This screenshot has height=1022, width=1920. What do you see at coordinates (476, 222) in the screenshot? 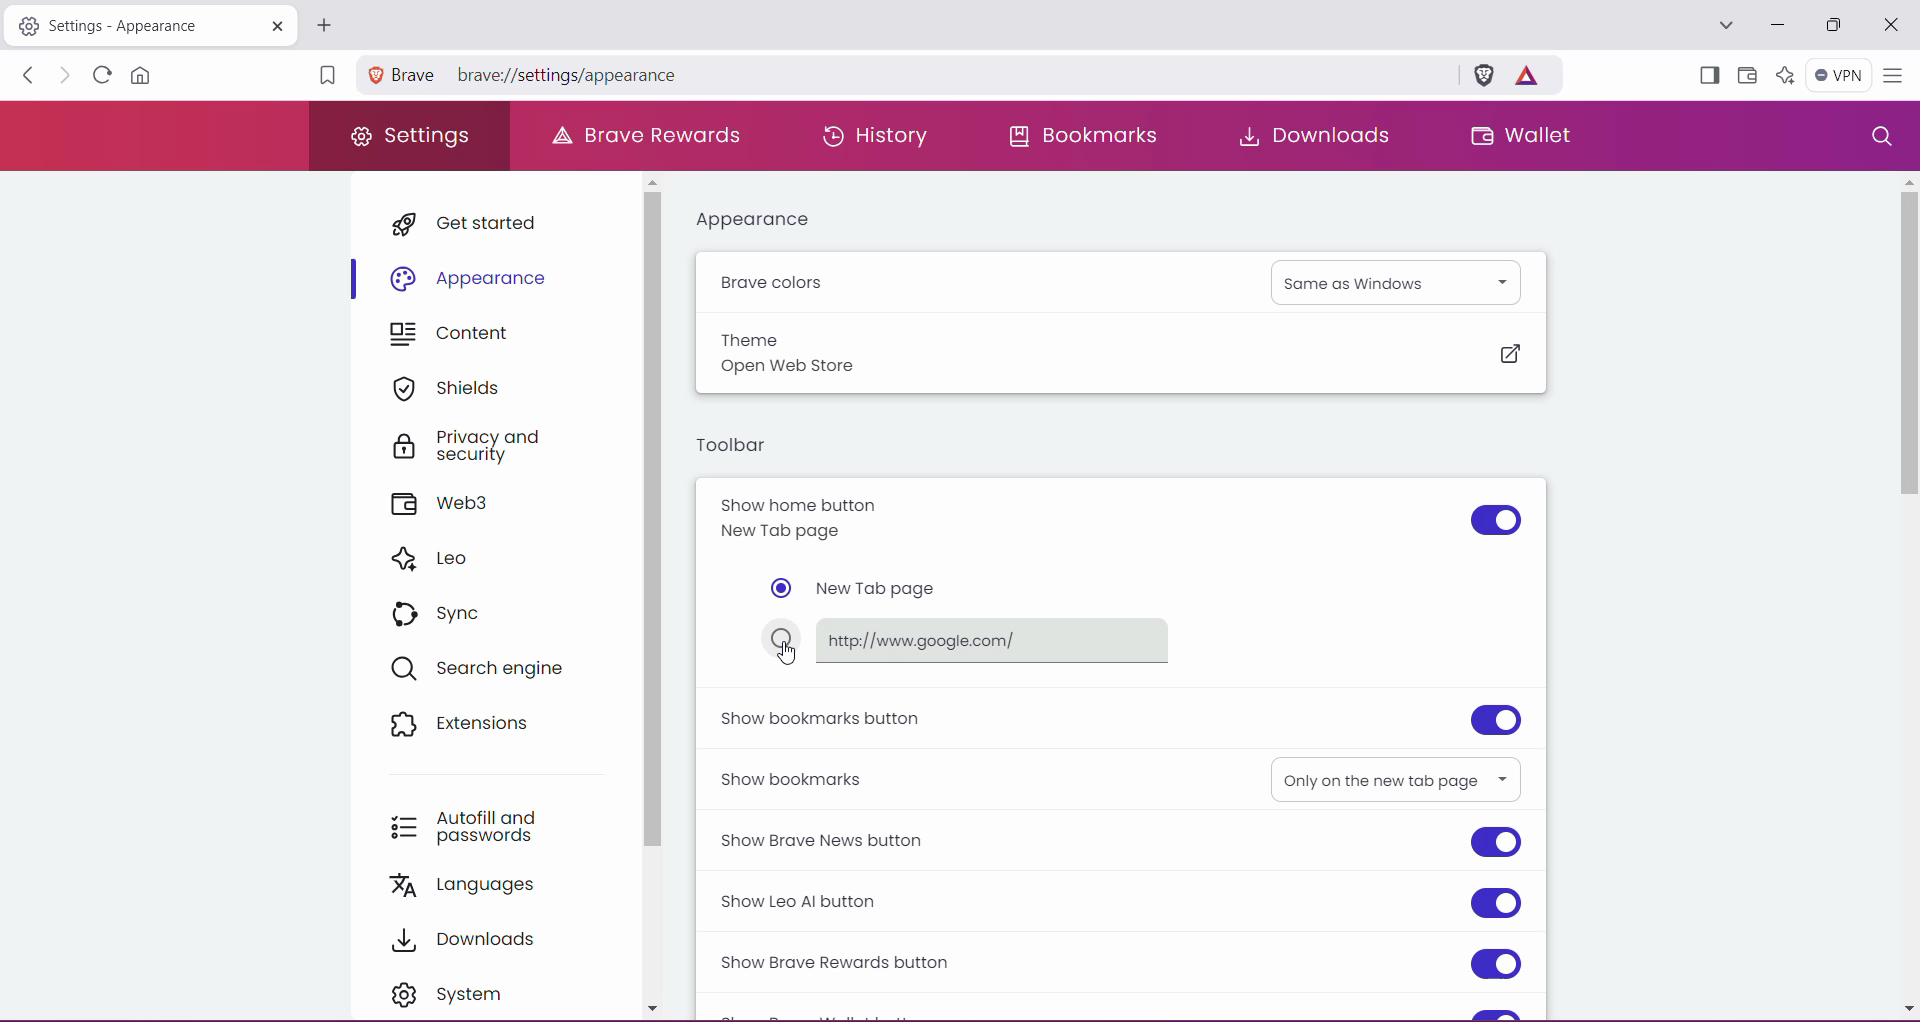
I see `Get started` at bounding box center [476, 222].